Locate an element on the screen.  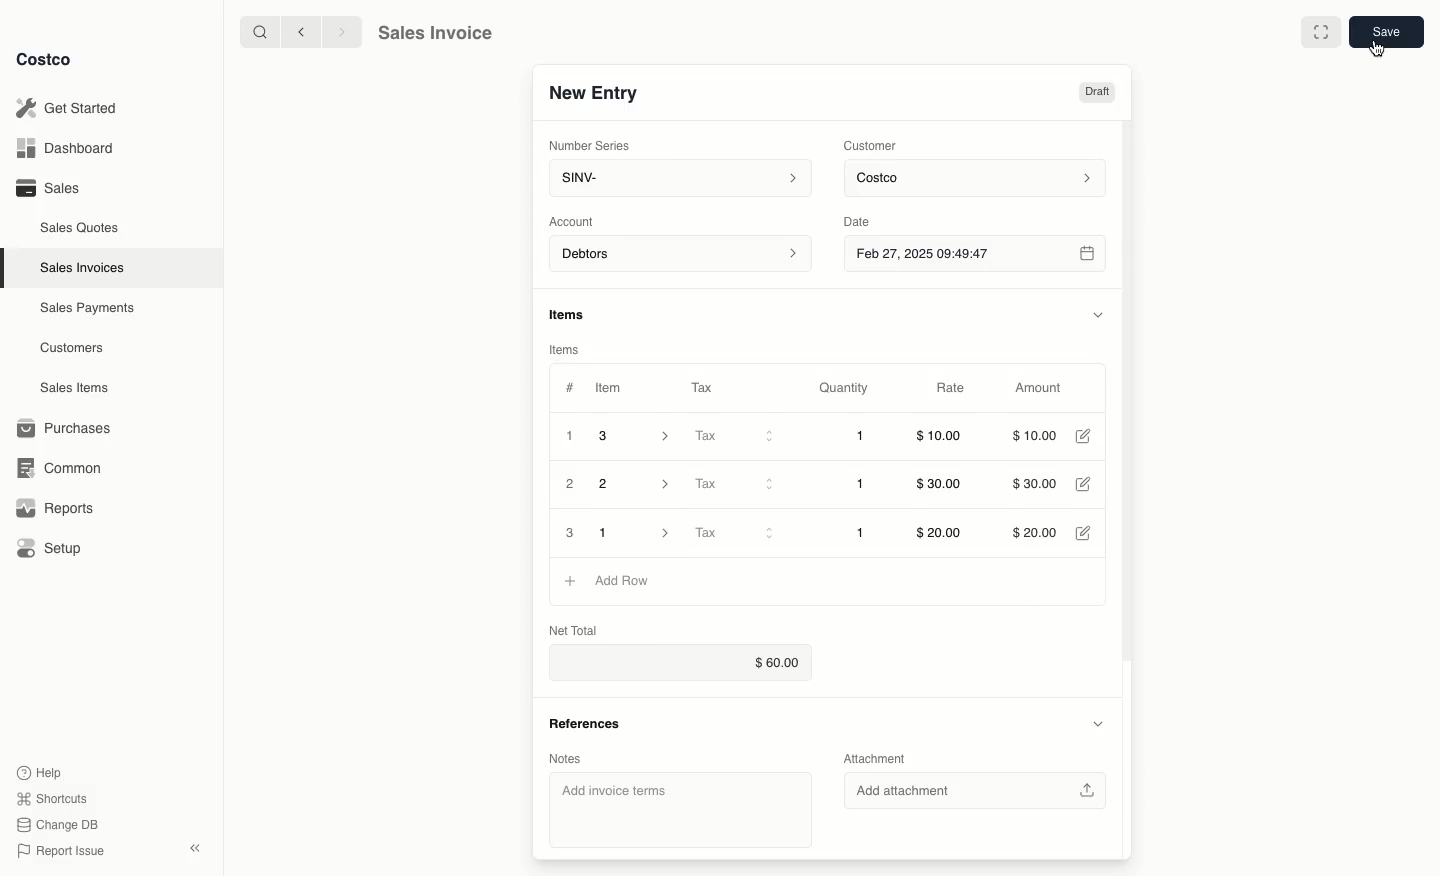
Edit is located at coordinates (1084, 531).